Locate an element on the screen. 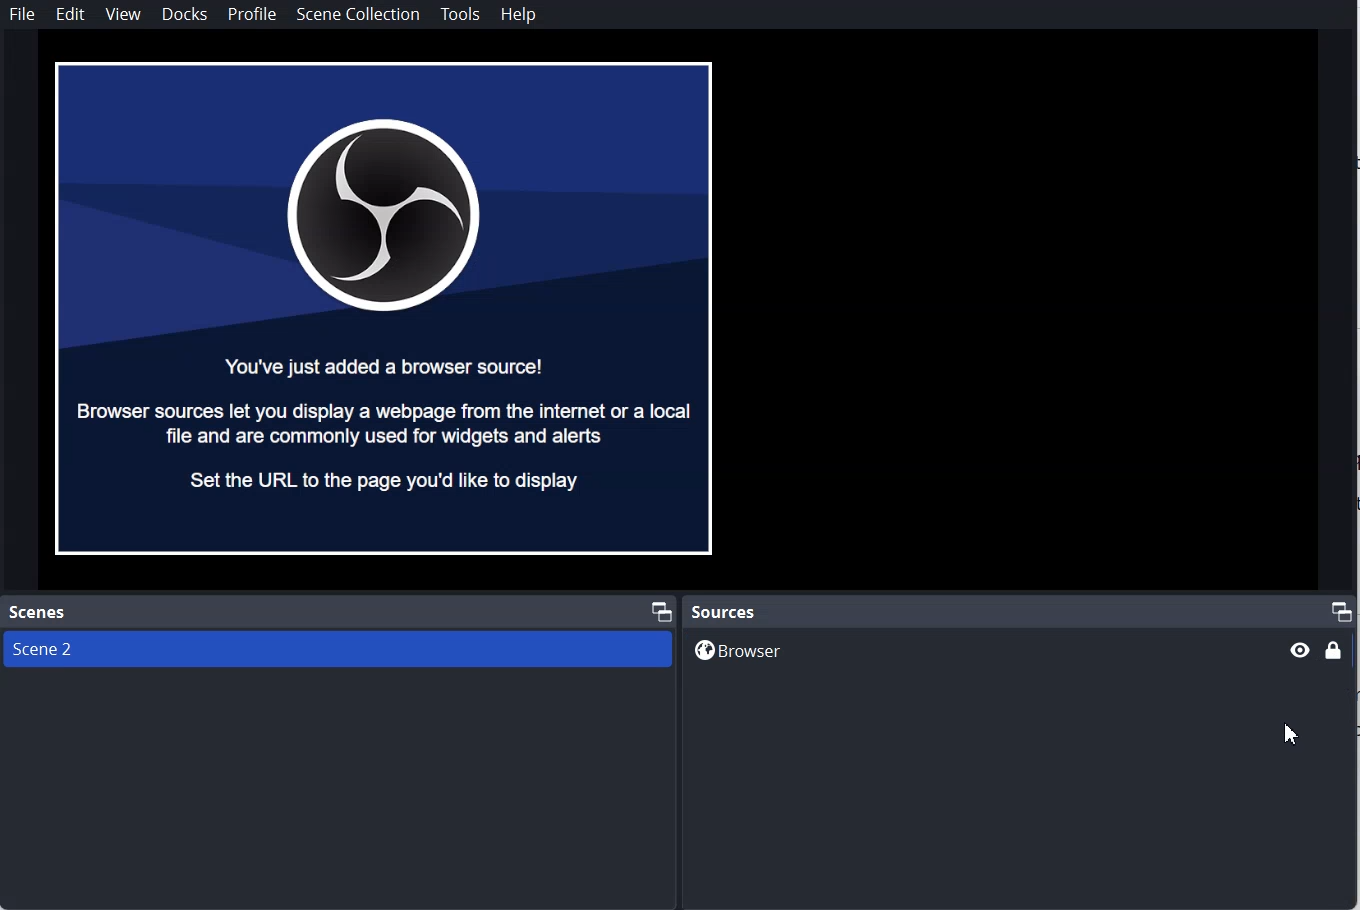 The width and height of the screenshot is (1360, 910). View is located at coordinates (123, 14).